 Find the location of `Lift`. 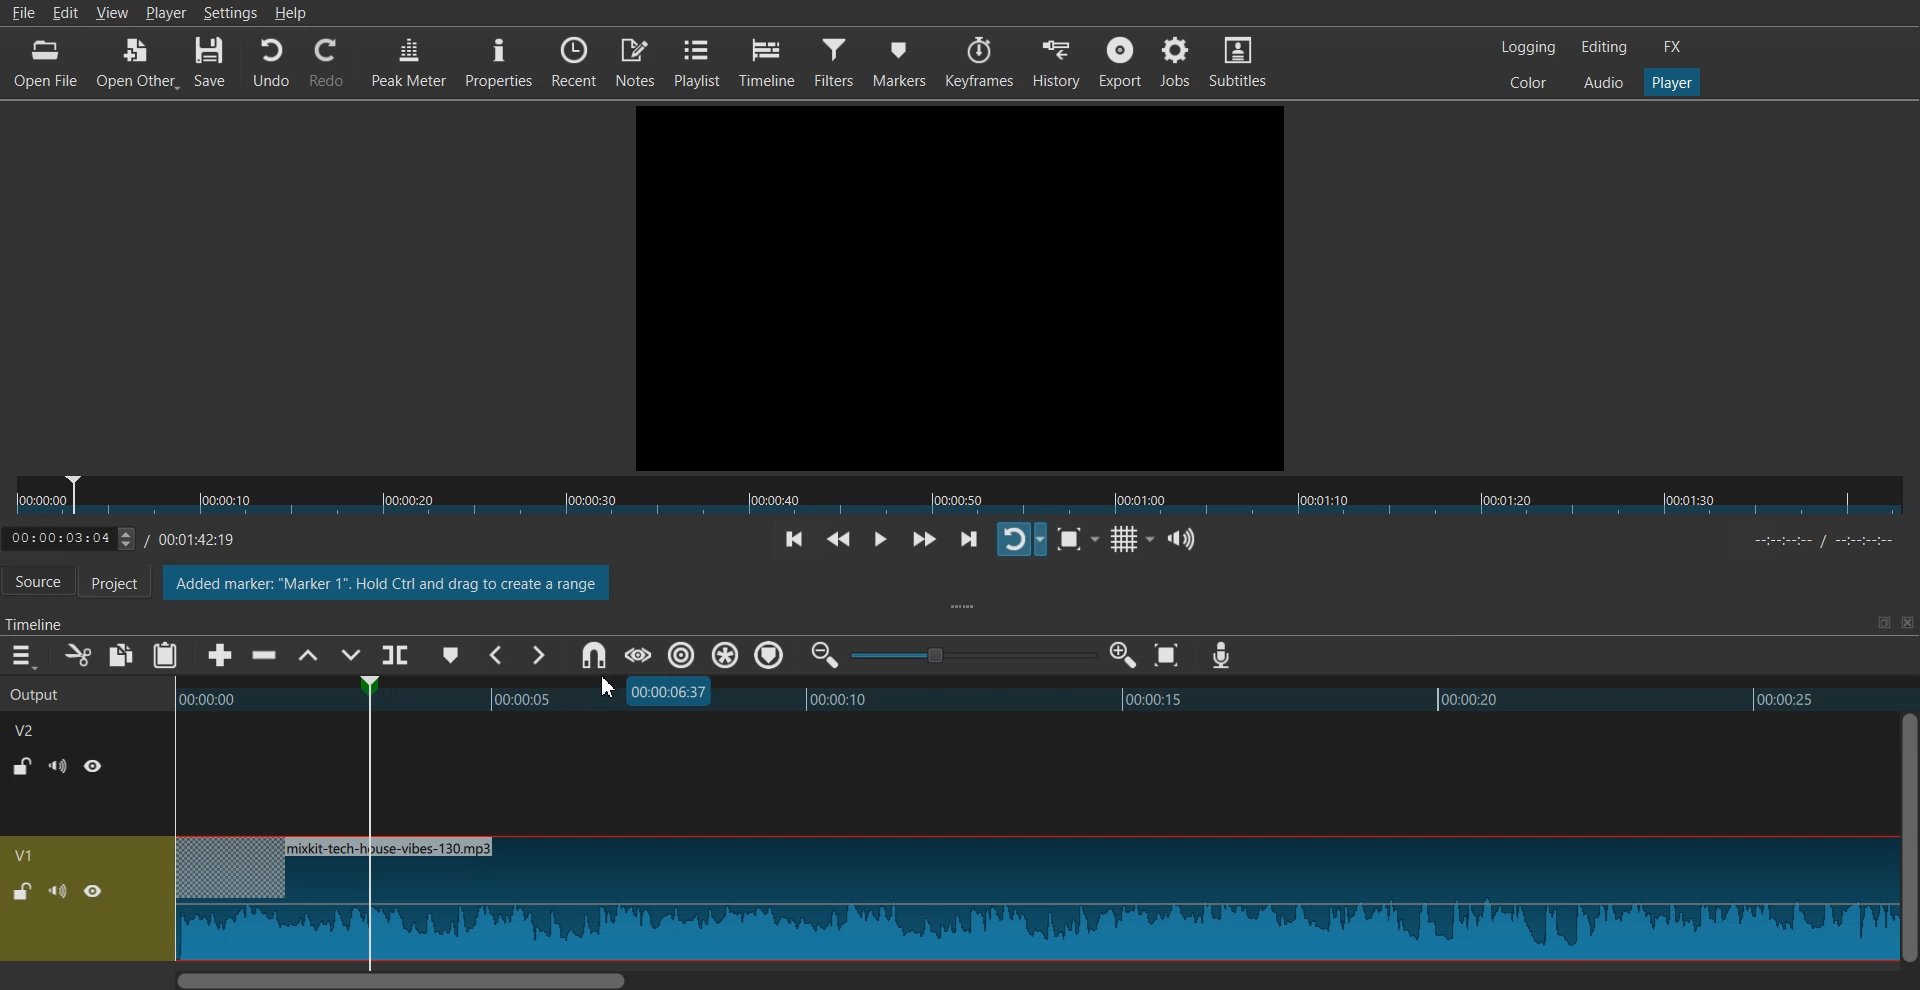

Lift is located at coordinates (307, 656).